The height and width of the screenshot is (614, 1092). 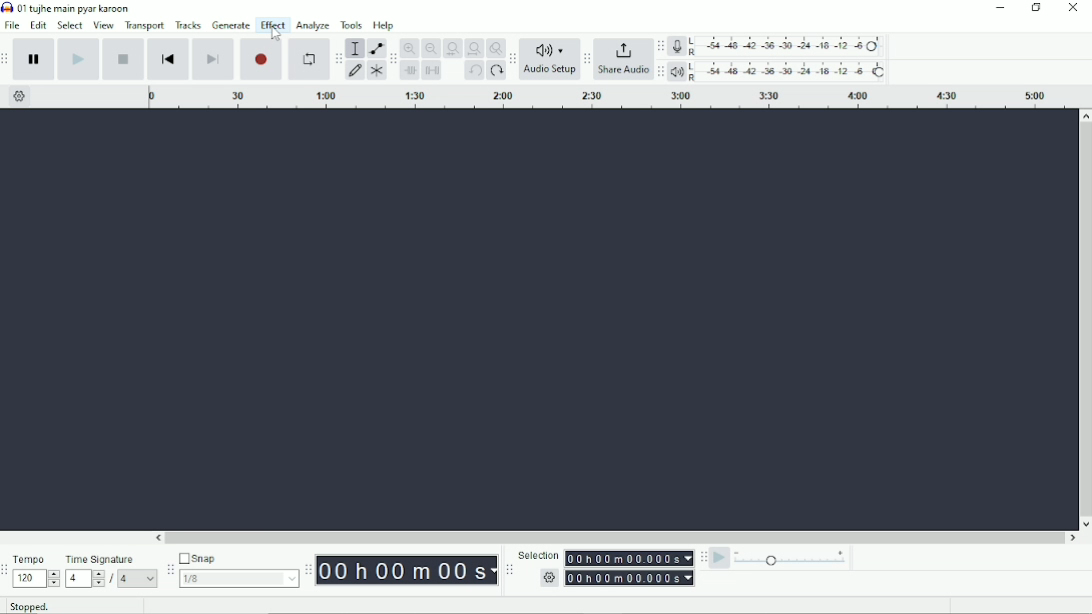 I want to click on Select, so click(x=70, y=25).